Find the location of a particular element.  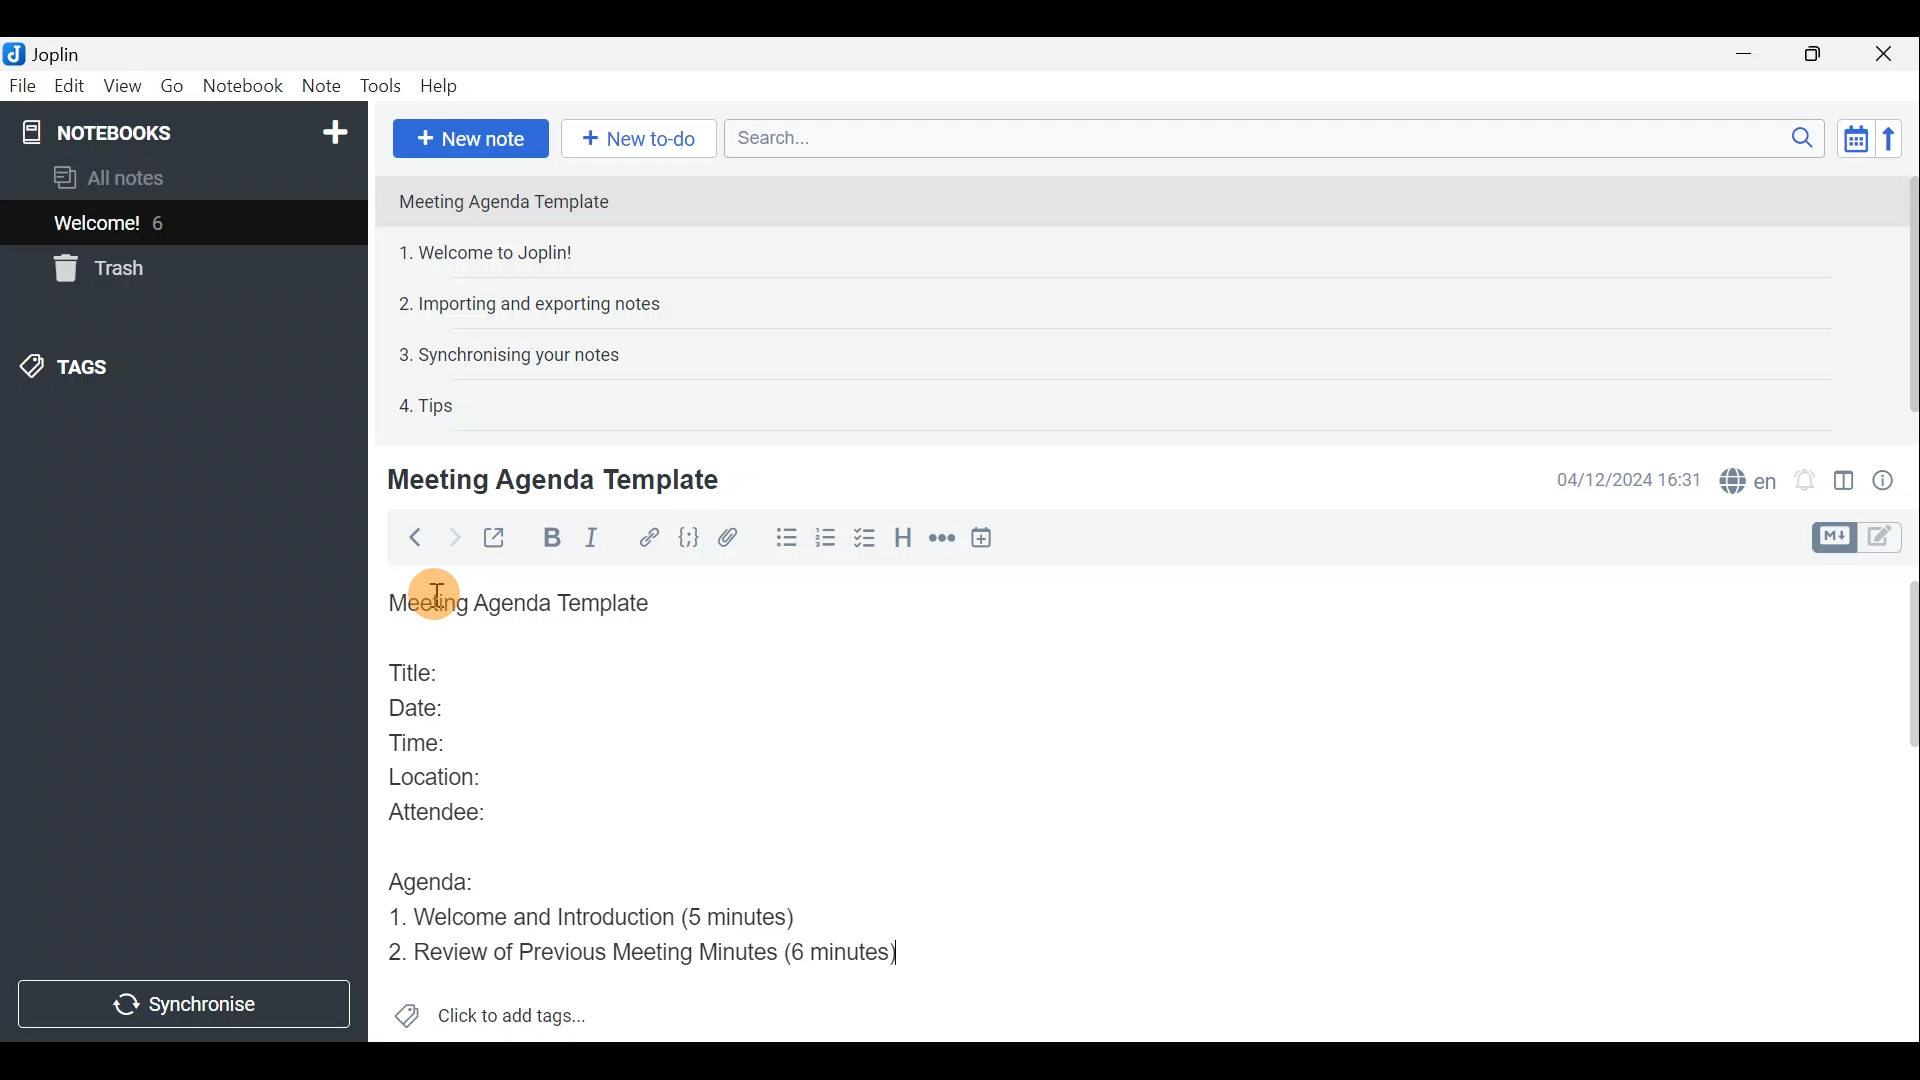

Joplin is located at coordinates (55, 53).